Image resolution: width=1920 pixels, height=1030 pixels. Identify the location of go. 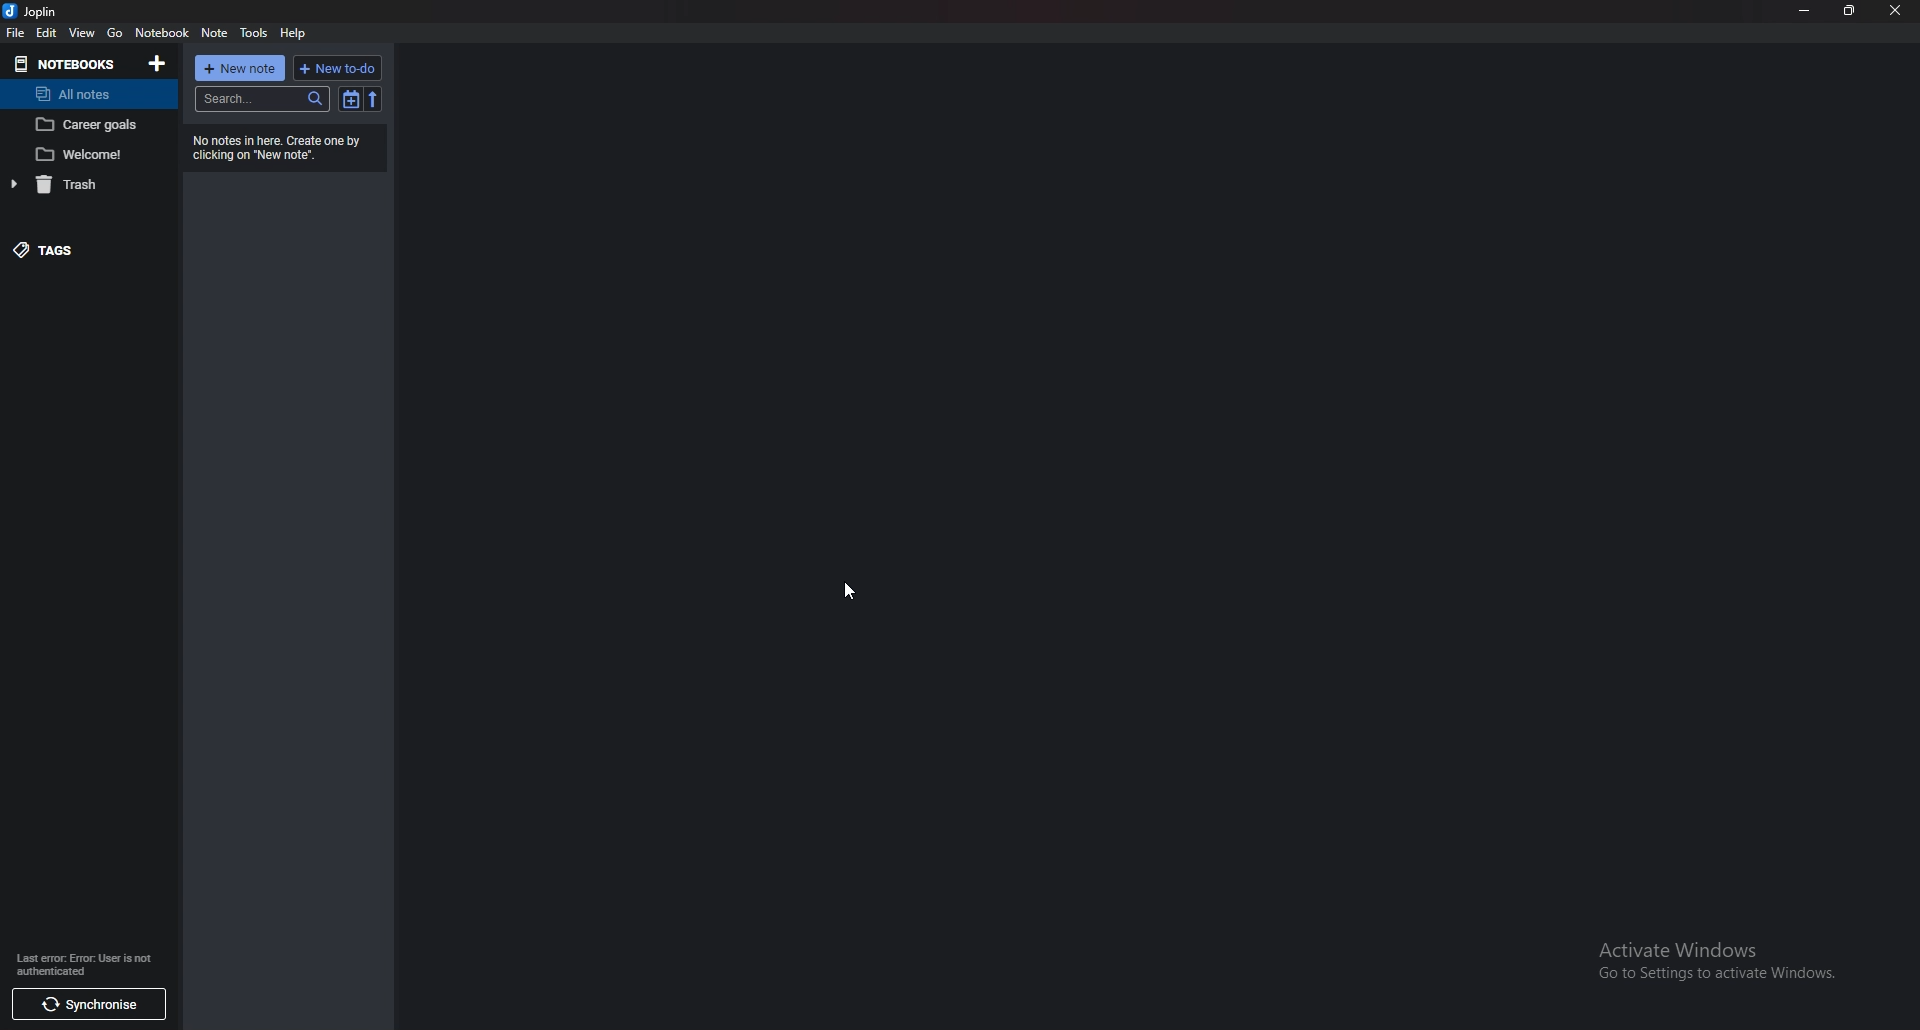
(115, 32).